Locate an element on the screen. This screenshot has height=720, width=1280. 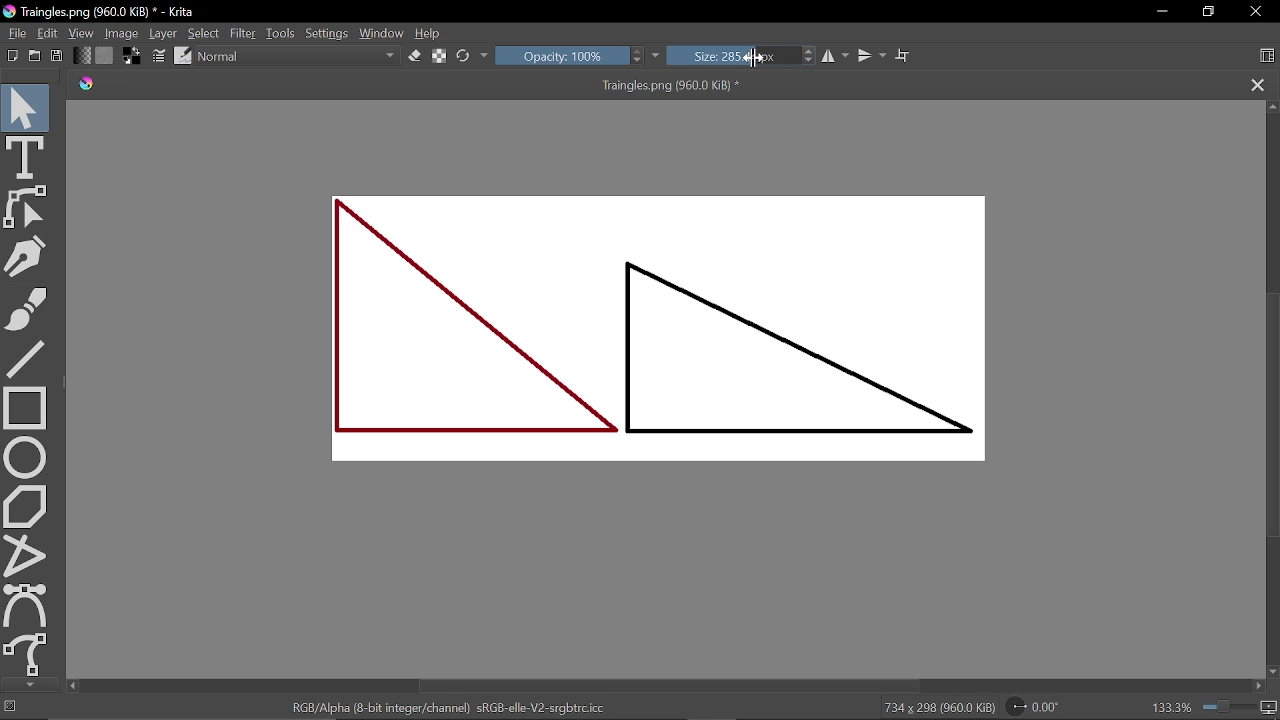
Fill pattern is located at coordinates (104, 56).